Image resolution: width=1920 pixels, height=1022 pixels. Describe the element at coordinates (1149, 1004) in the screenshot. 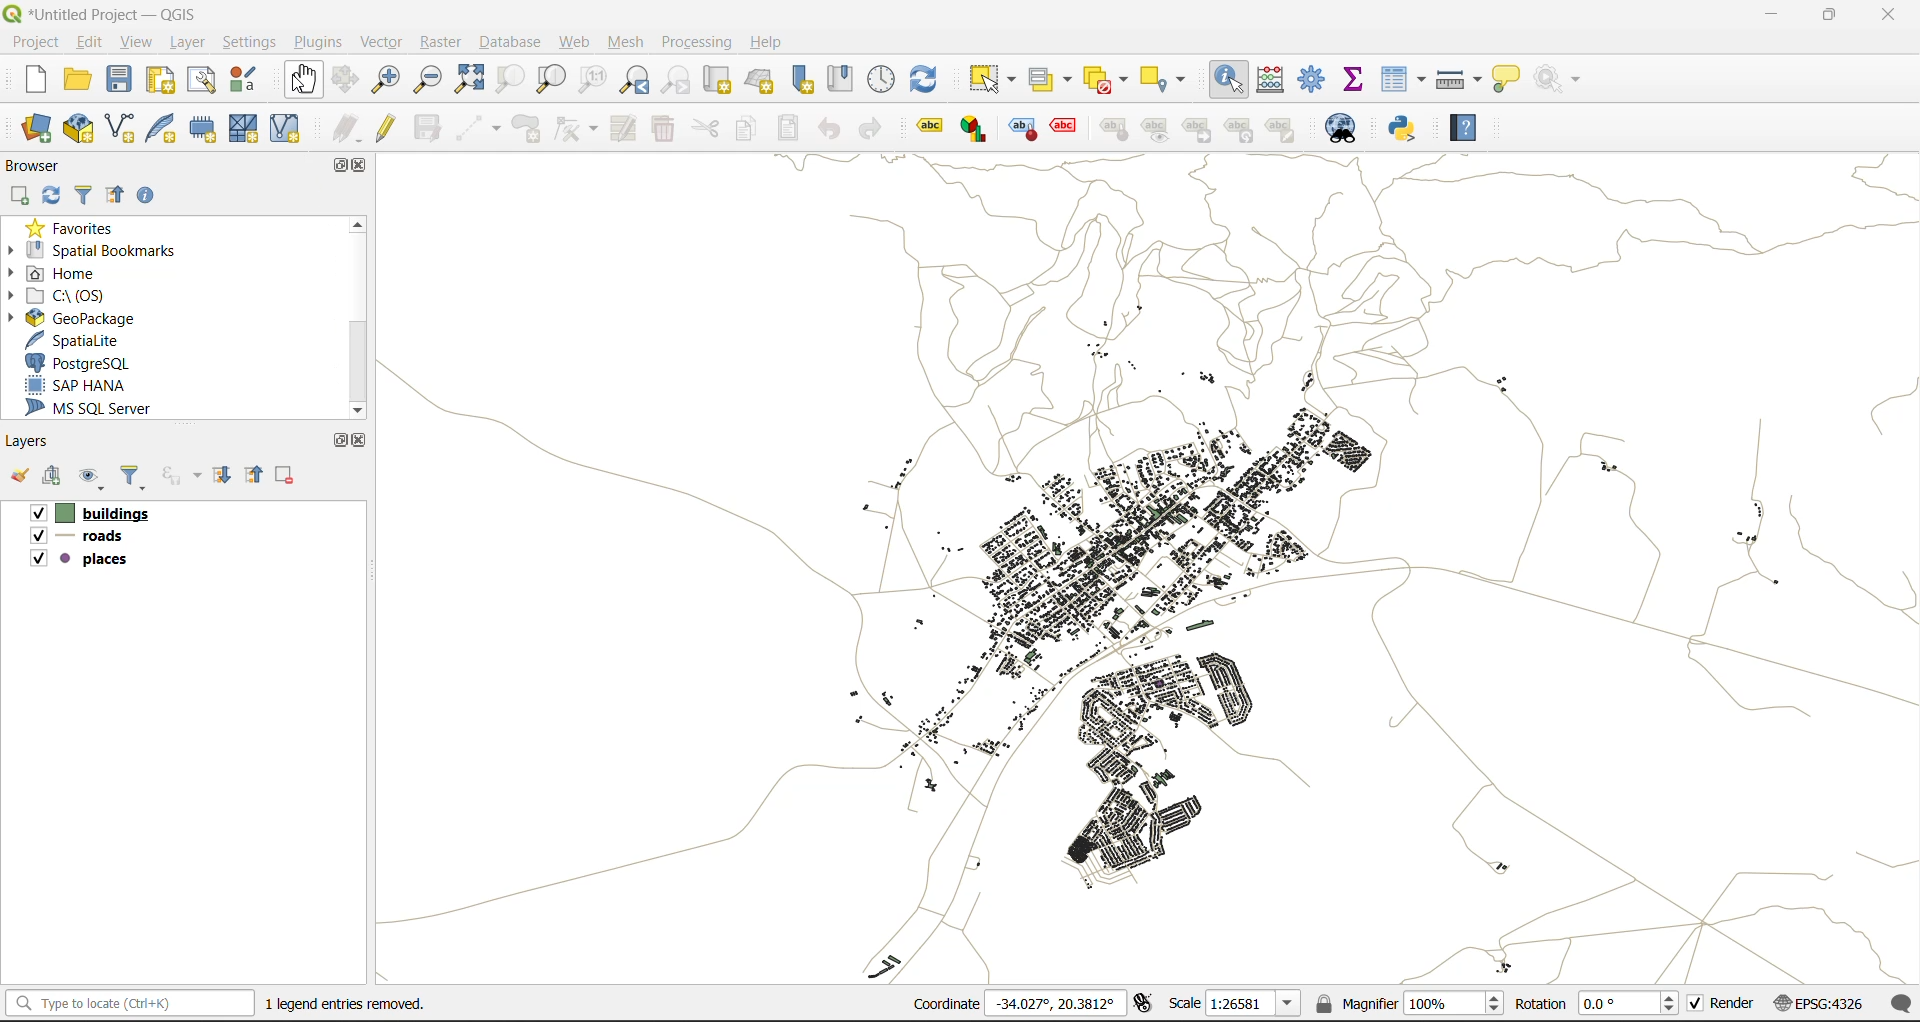

I see `toggle extensions` at that location.